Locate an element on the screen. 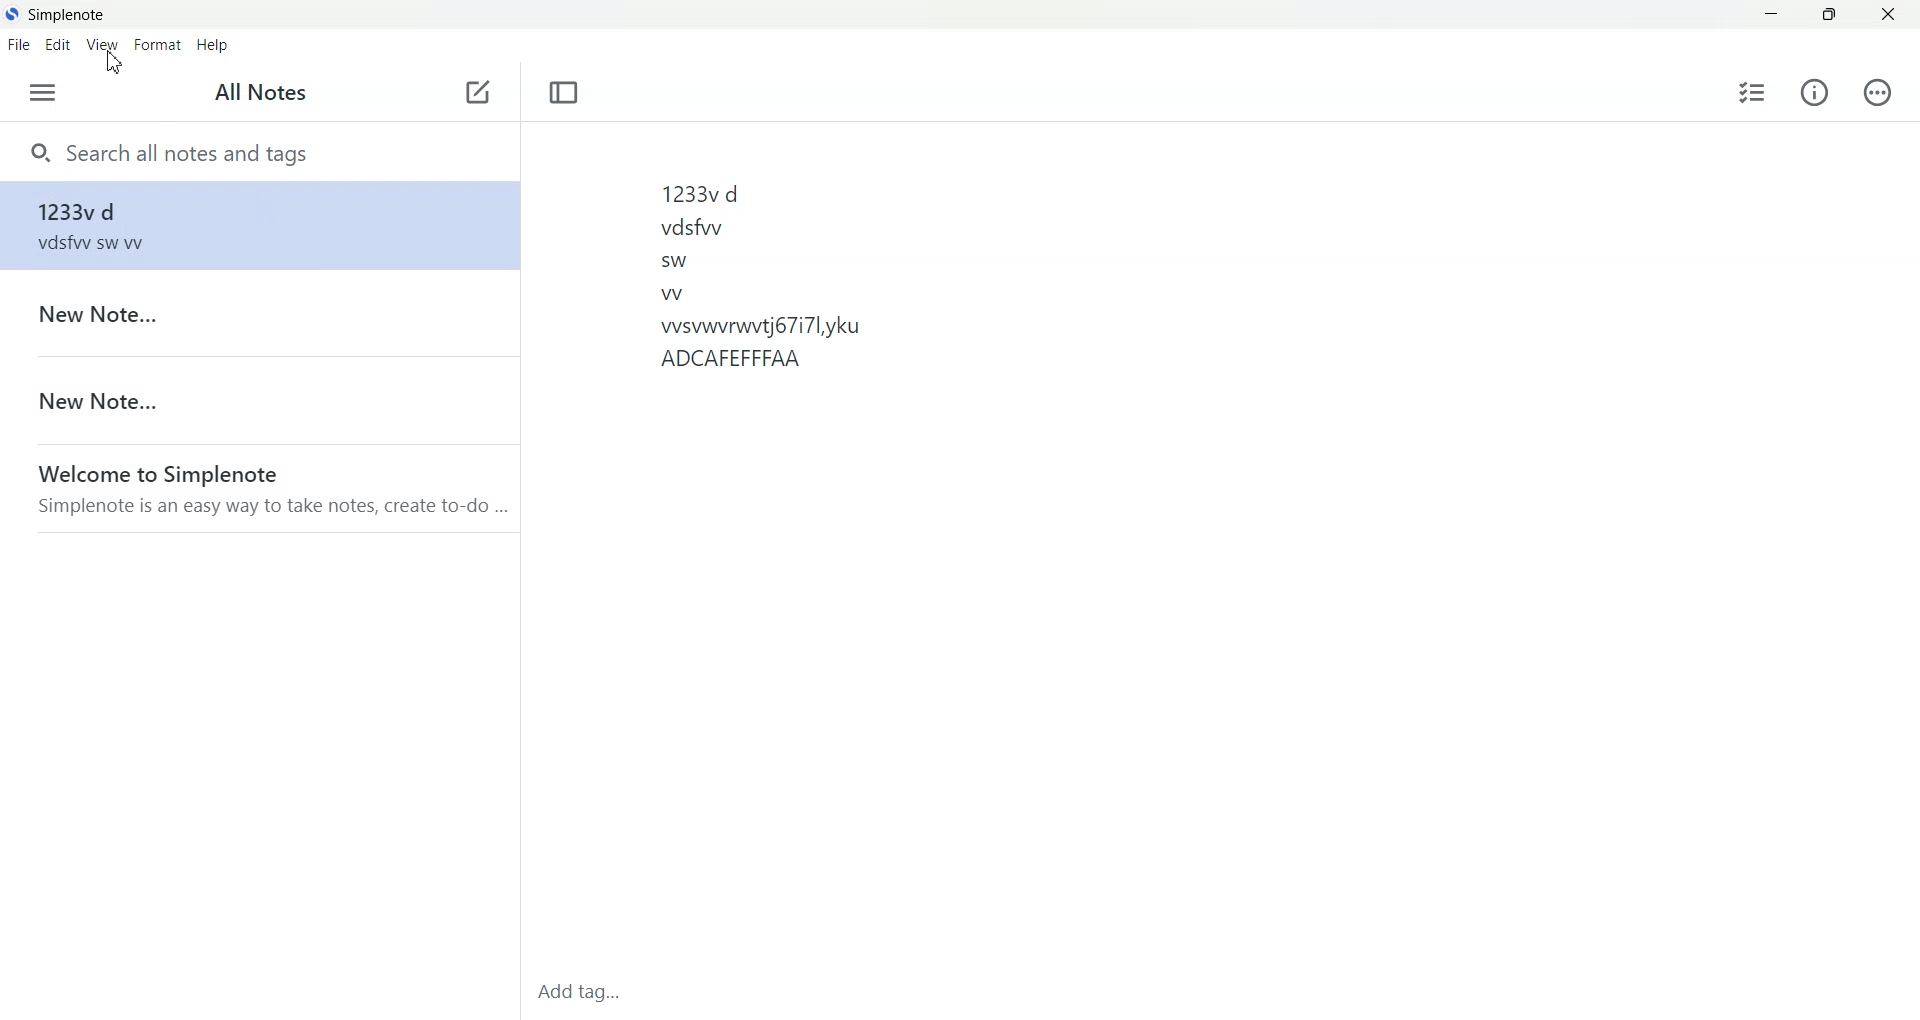 Image resolution: width=1920 pixels, height=1020 pixels. All Notes is located at coordinates (264, 97).